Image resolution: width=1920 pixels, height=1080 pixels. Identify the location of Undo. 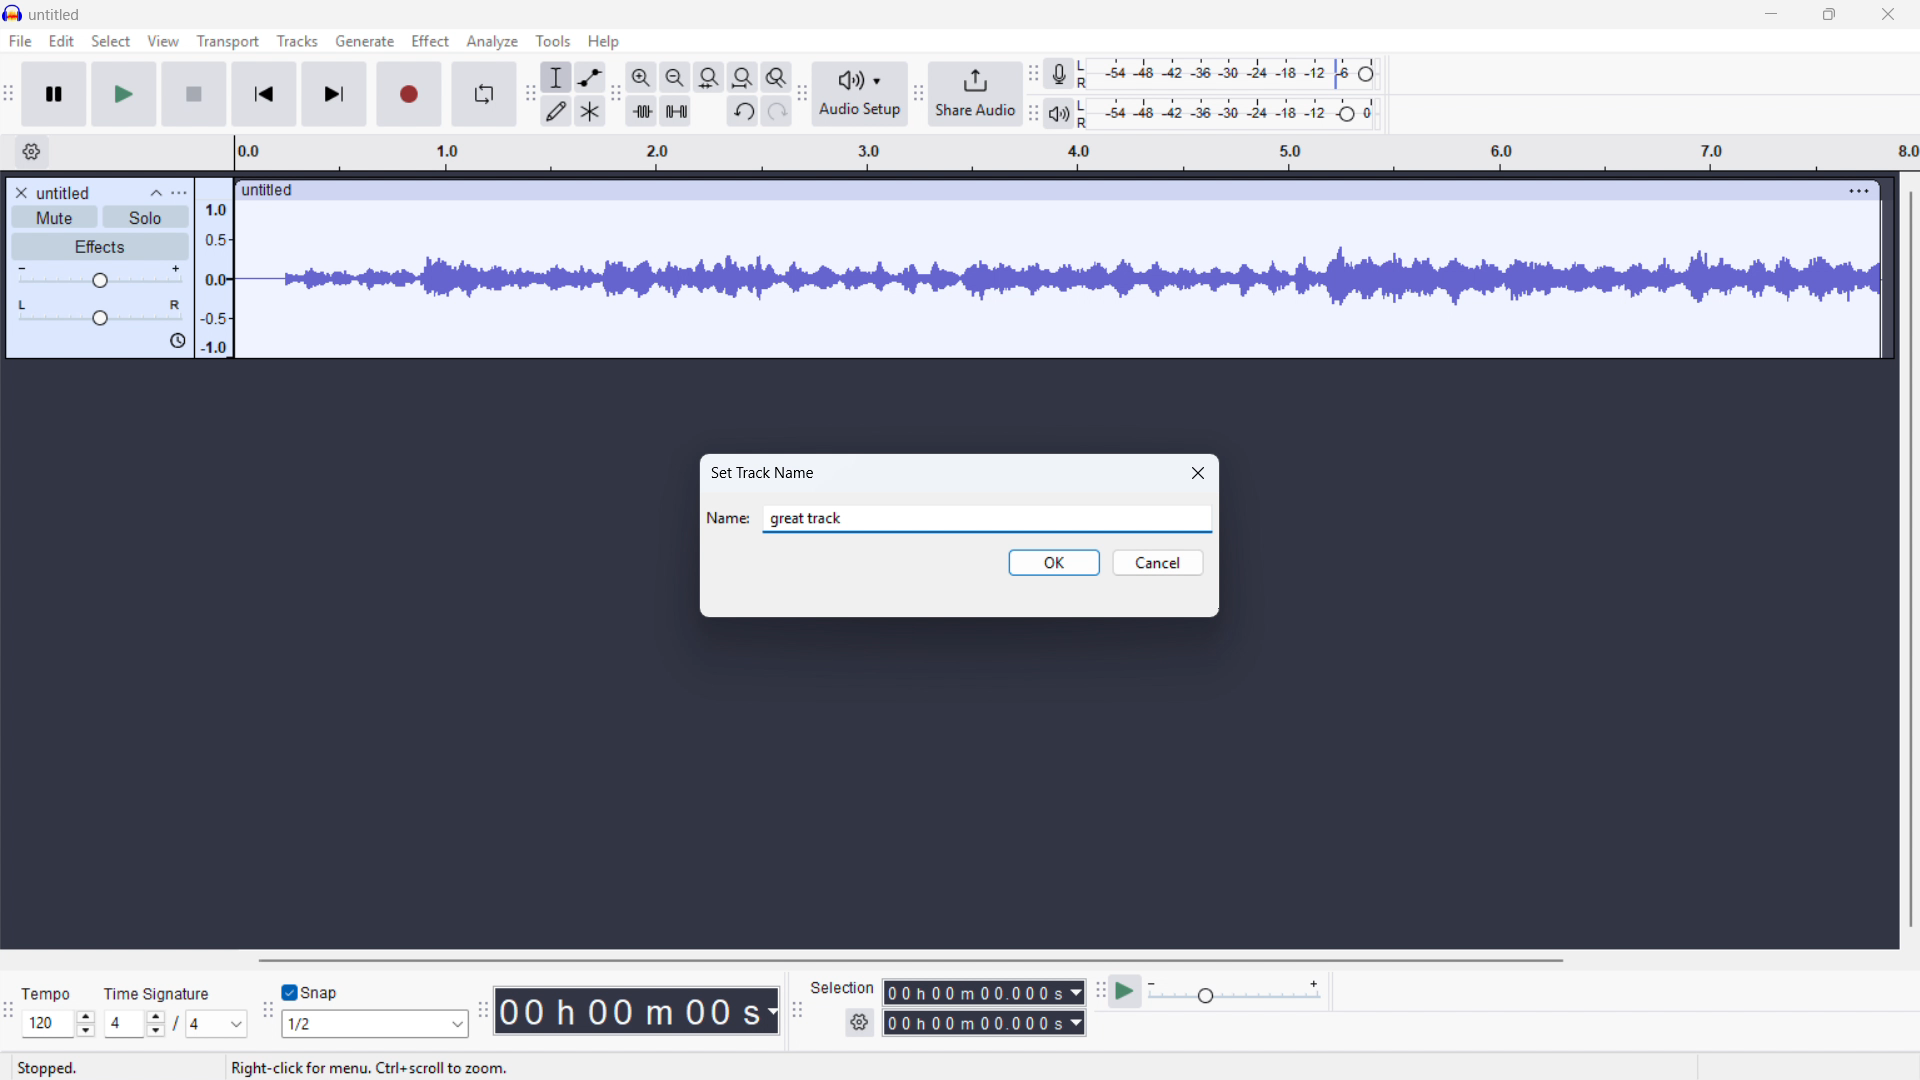
(743, 112).